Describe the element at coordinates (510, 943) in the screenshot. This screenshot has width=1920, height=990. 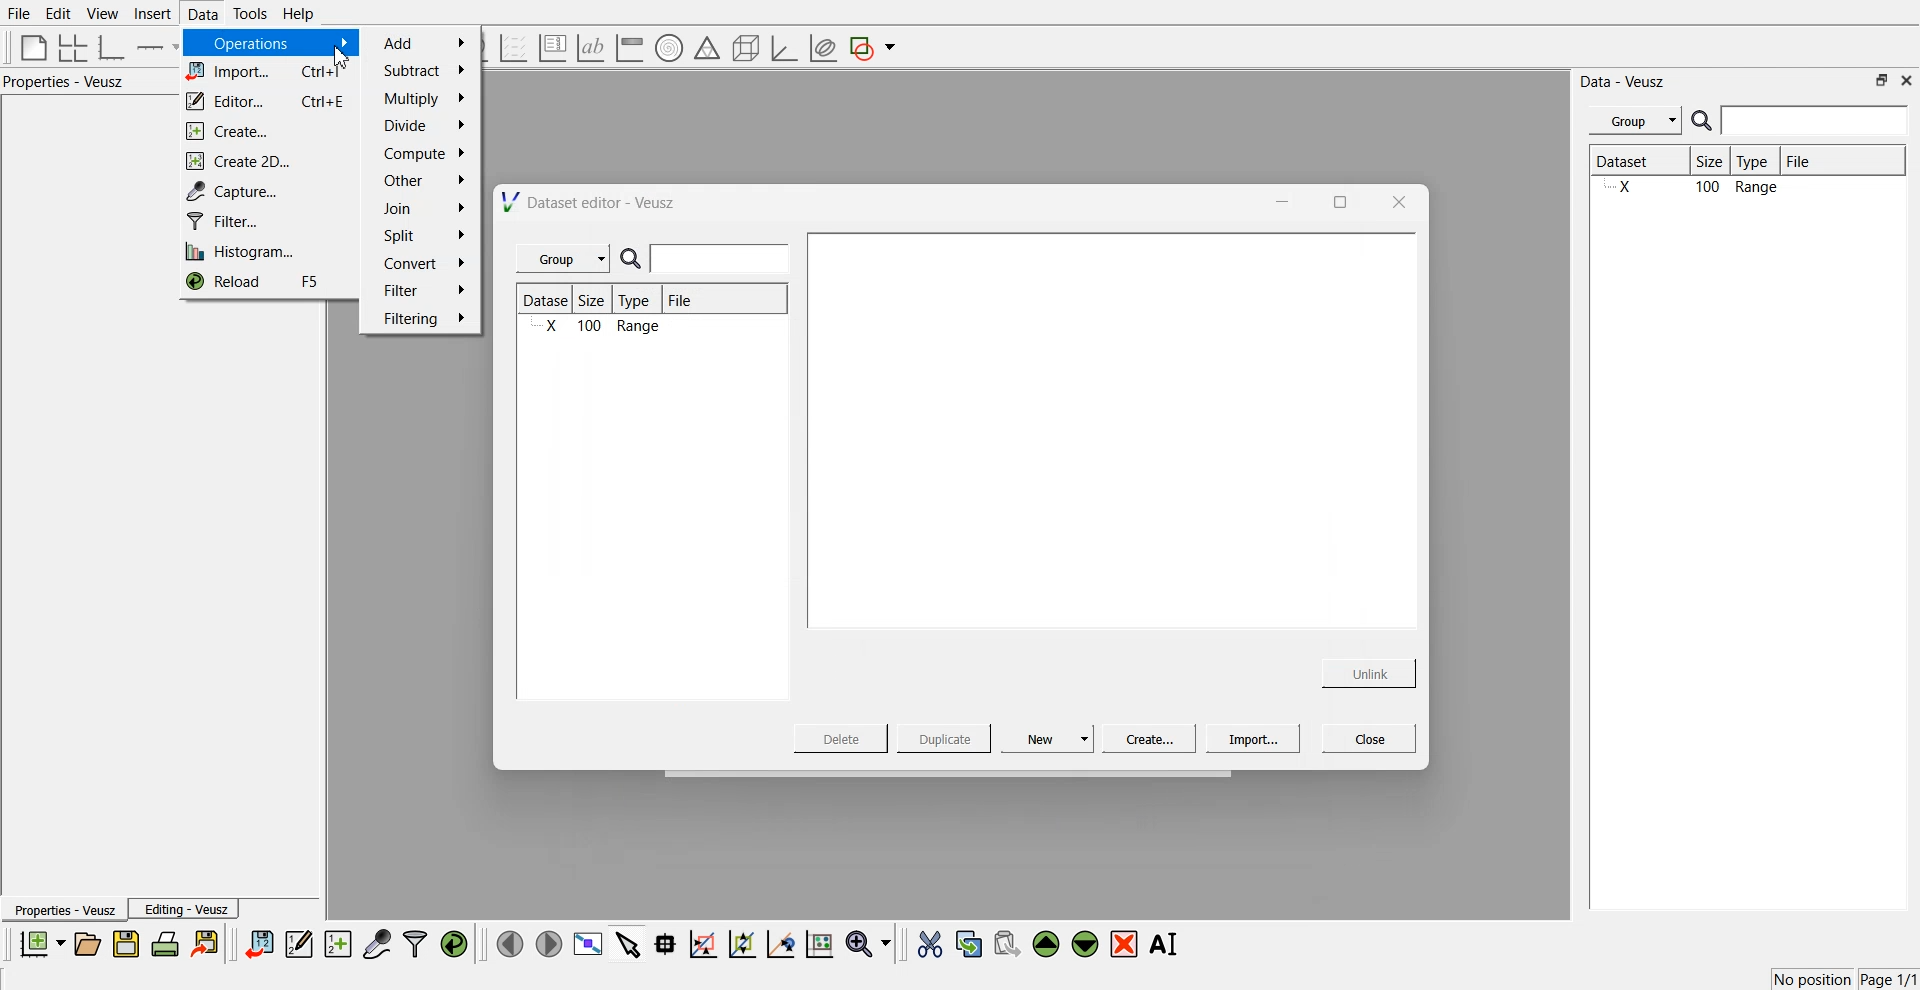
I see `move left` at that location.